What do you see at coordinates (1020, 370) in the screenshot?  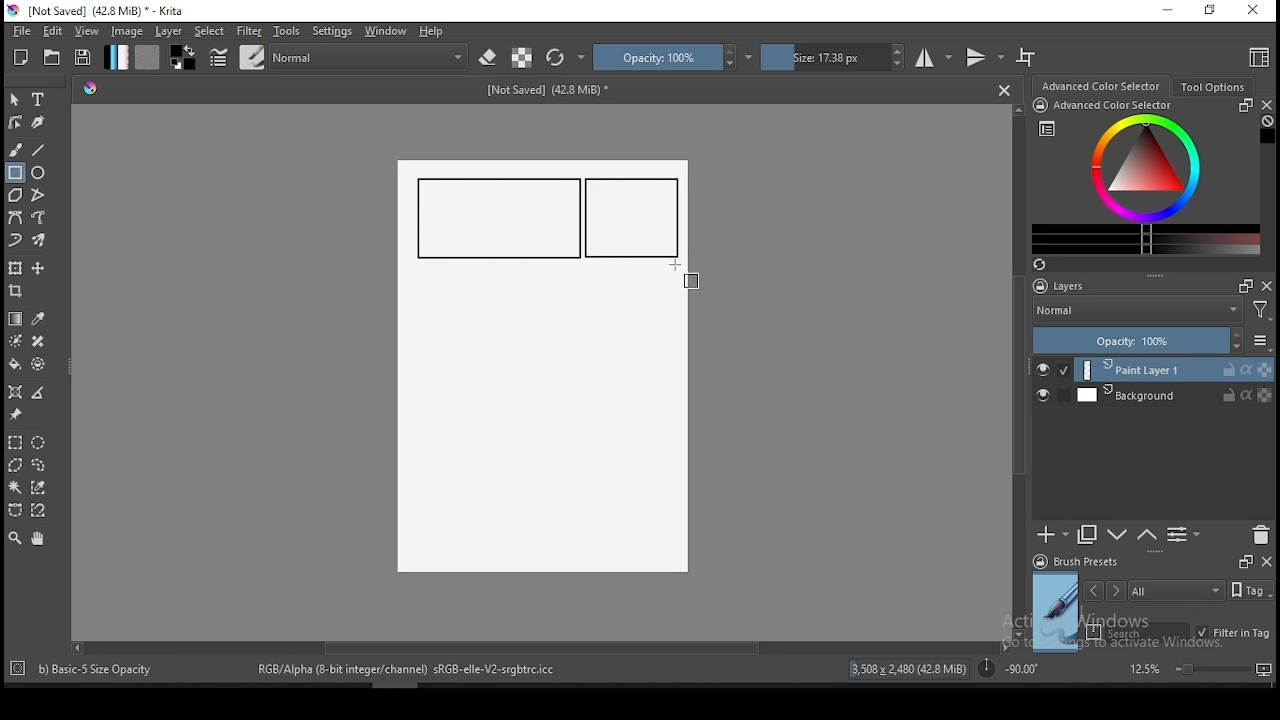 I see `scroll bar` at bounding box center [1020, 370].